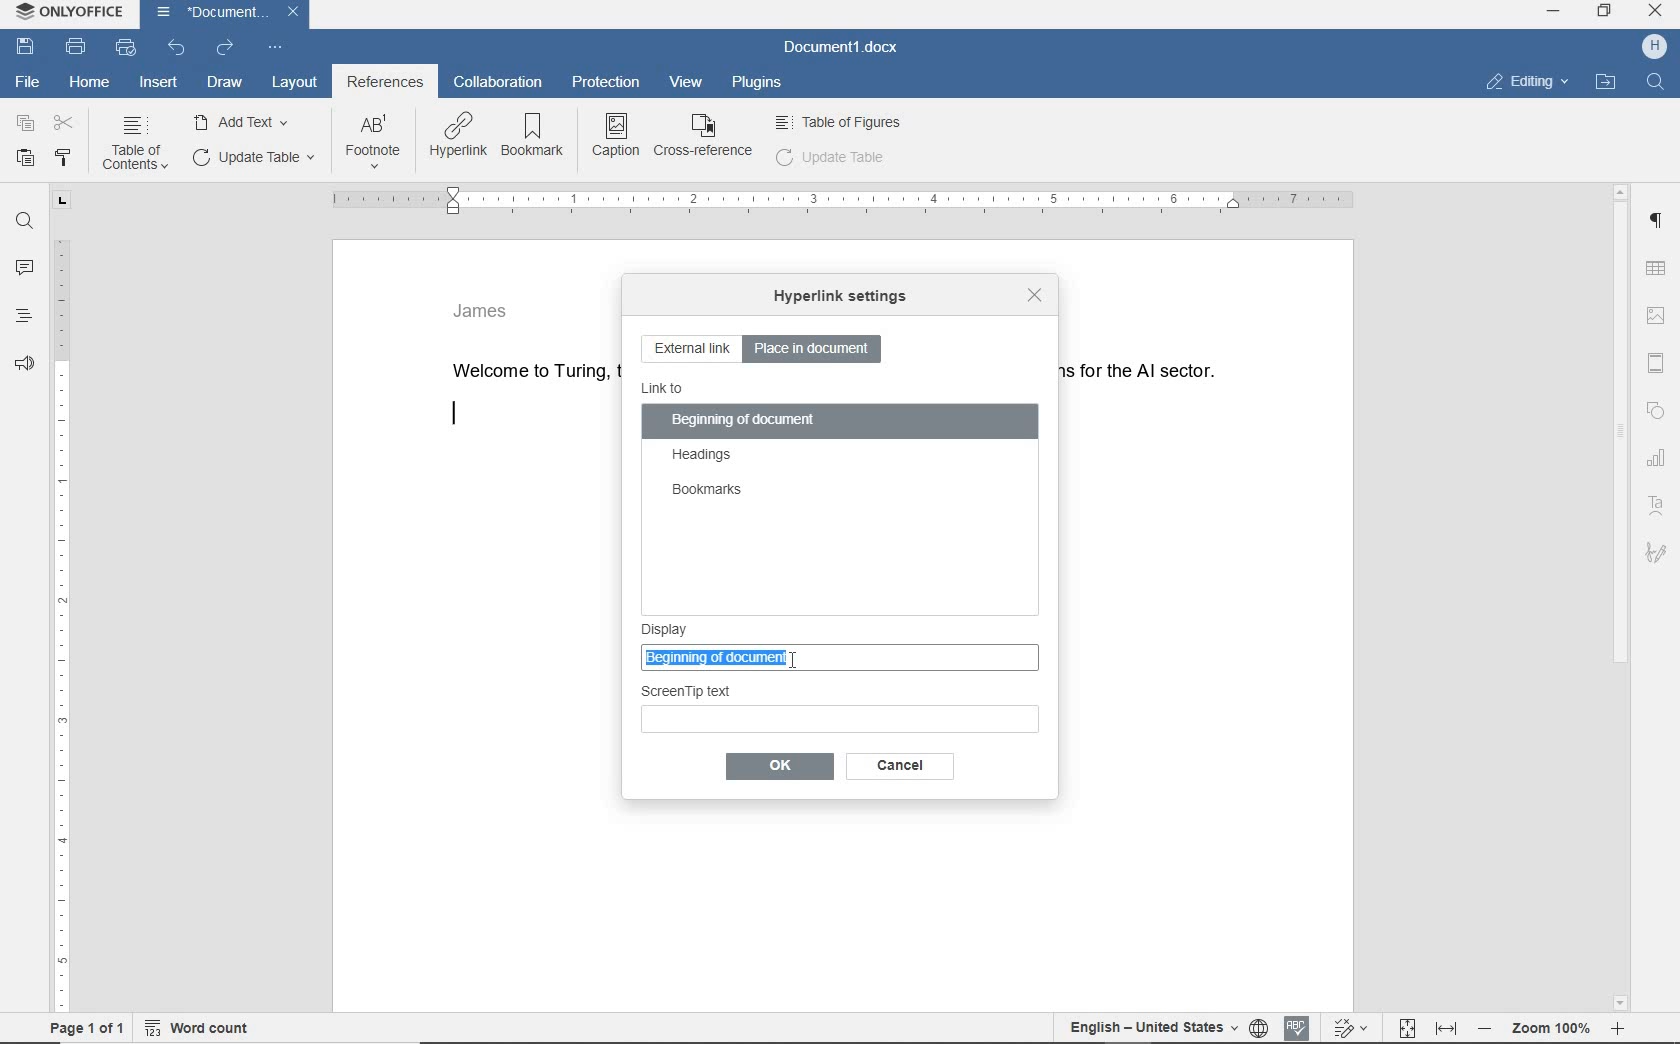  What do you see at coordinates (245, 121) in the screenshot?
I see `ADD TEXT` at bounding box center [245, 121].